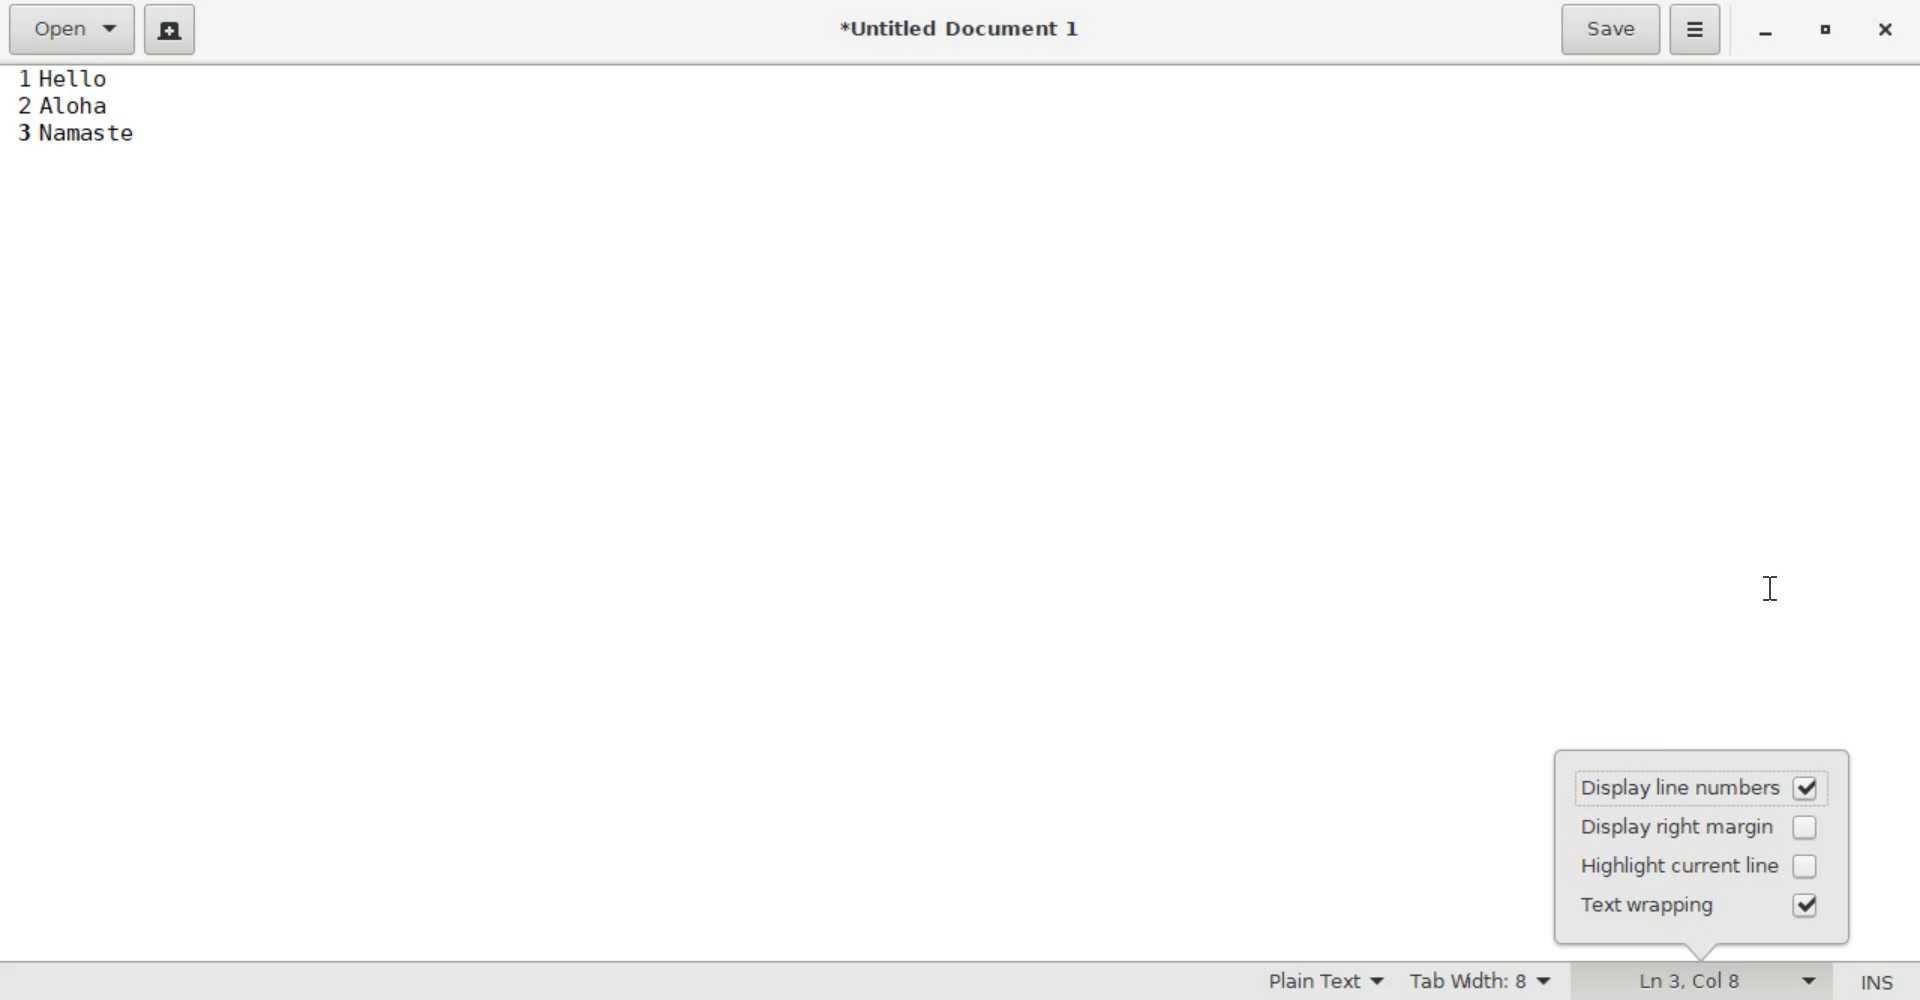 This screenshot has width=1920, height=1000. Describe the element at coordinates (1663, 909) in the screenshot. I see `Text wrapping` at that location.